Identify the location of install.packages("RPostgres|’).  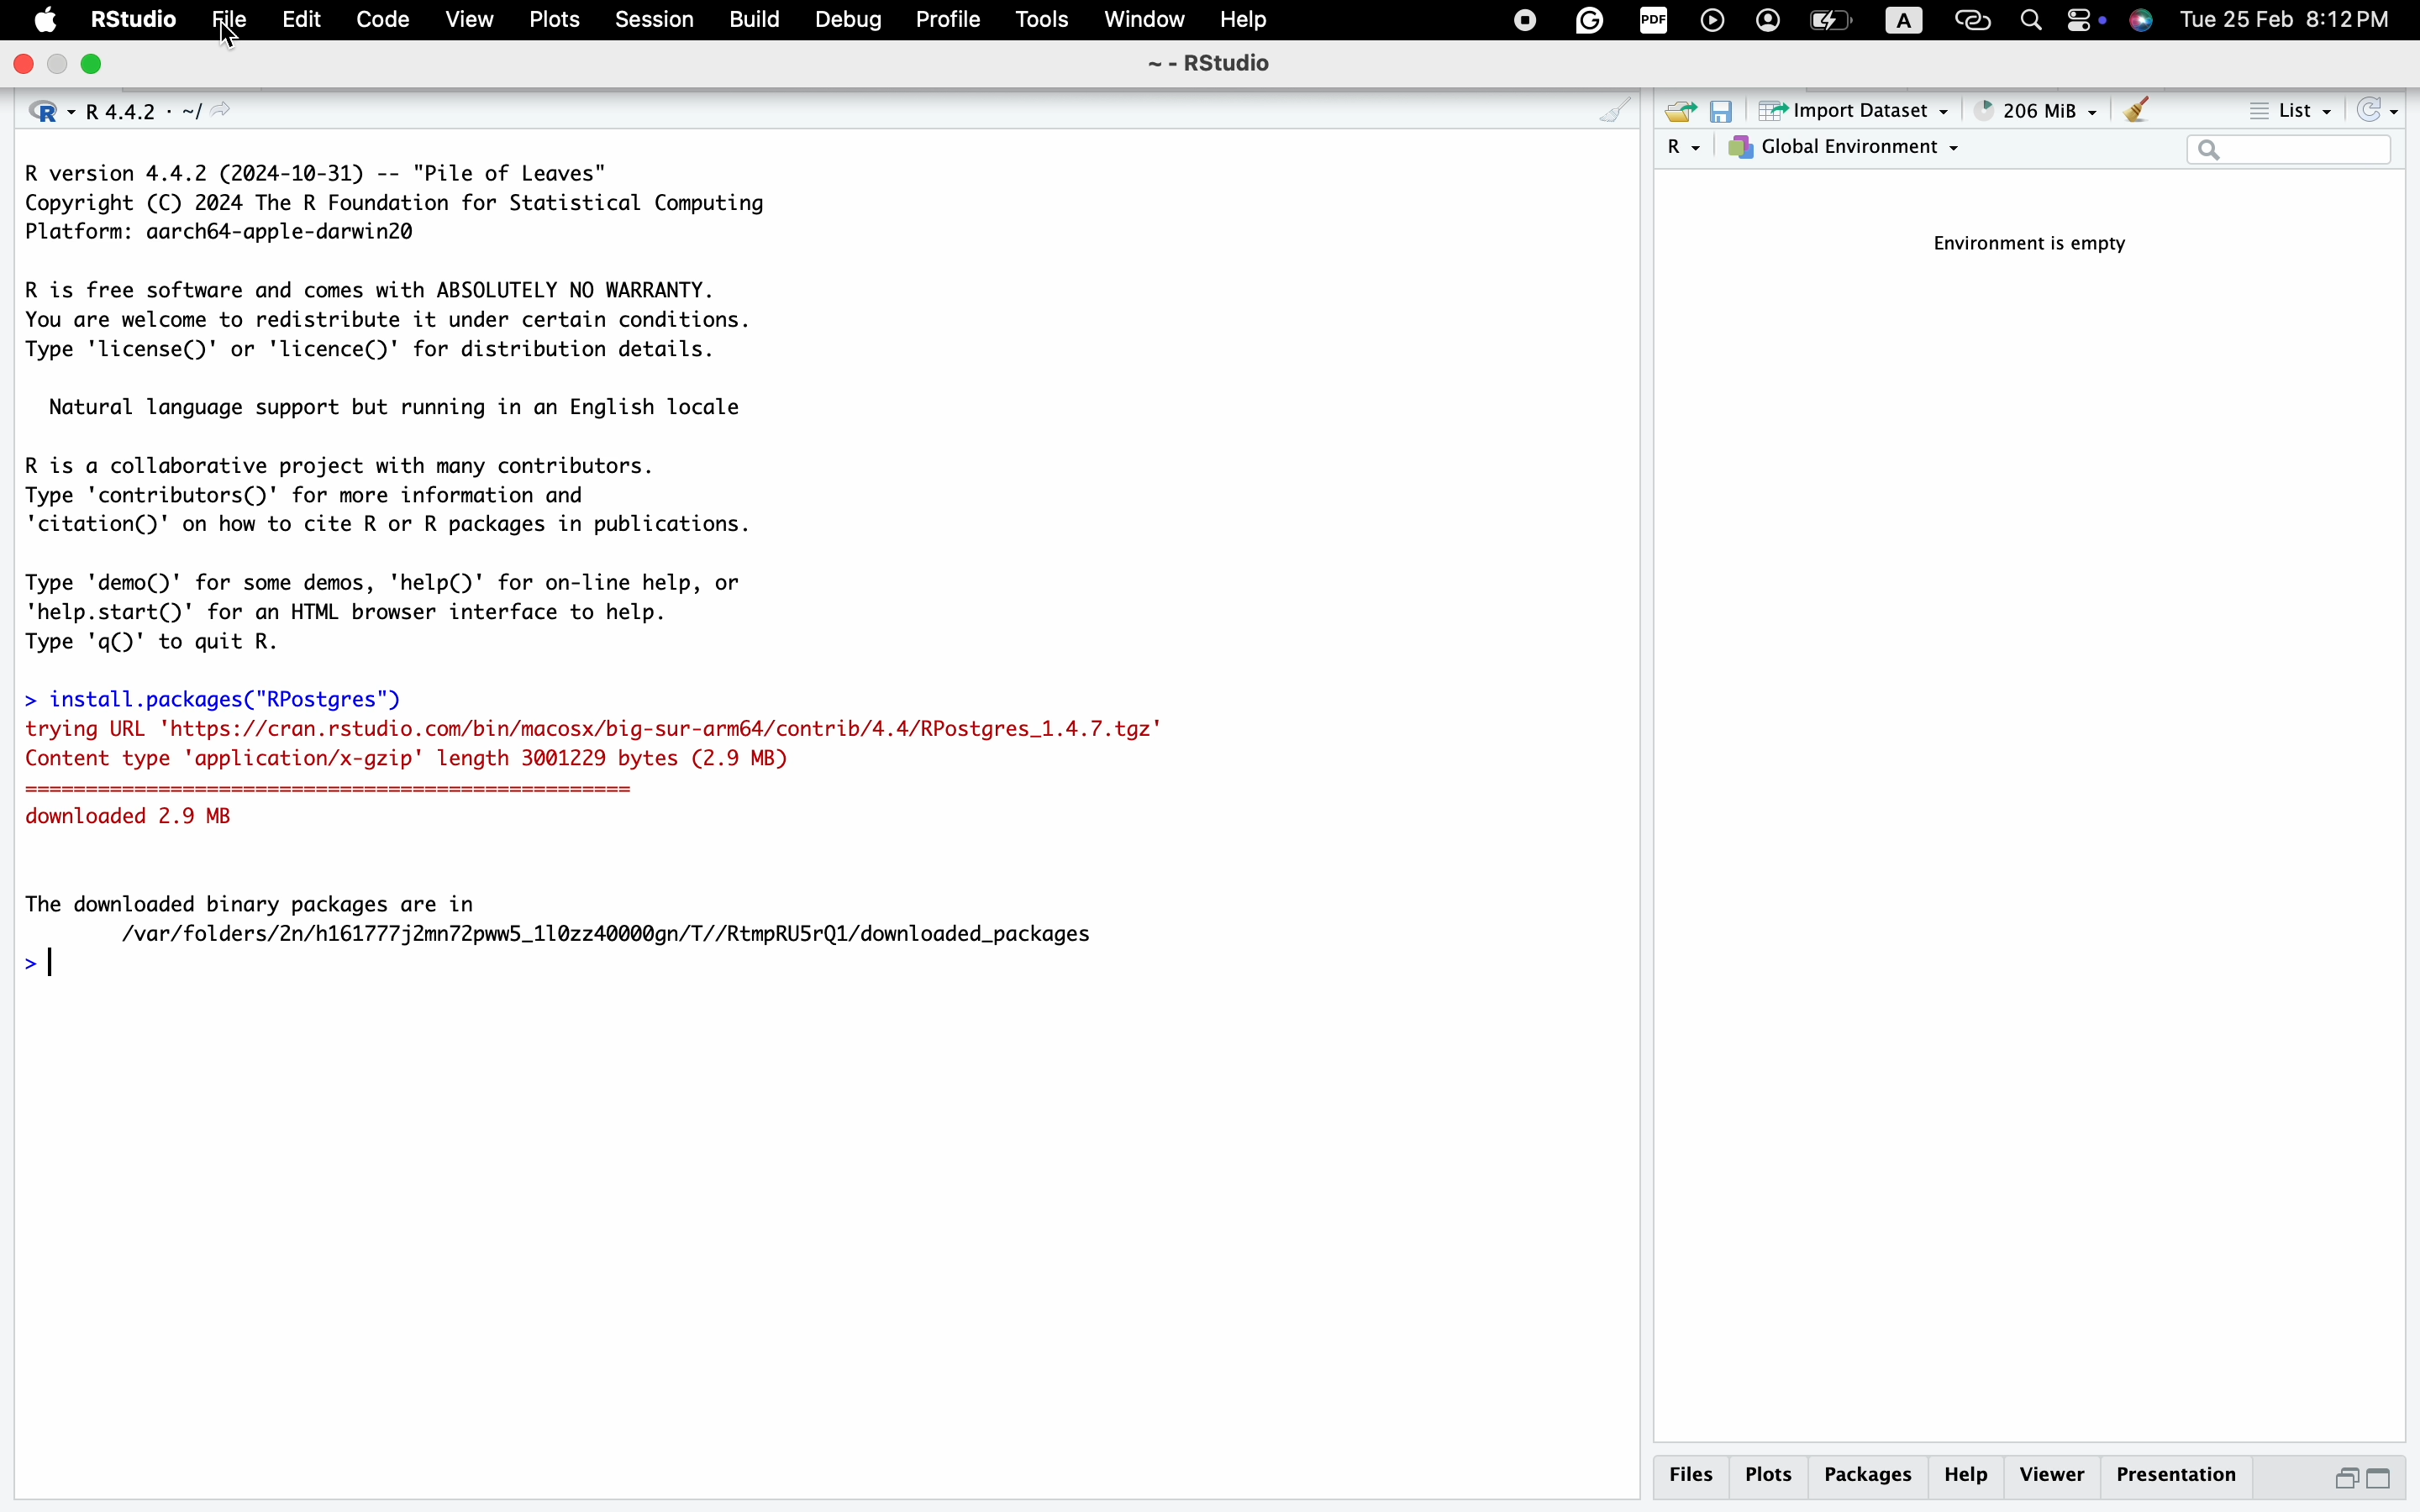
(220, 691).